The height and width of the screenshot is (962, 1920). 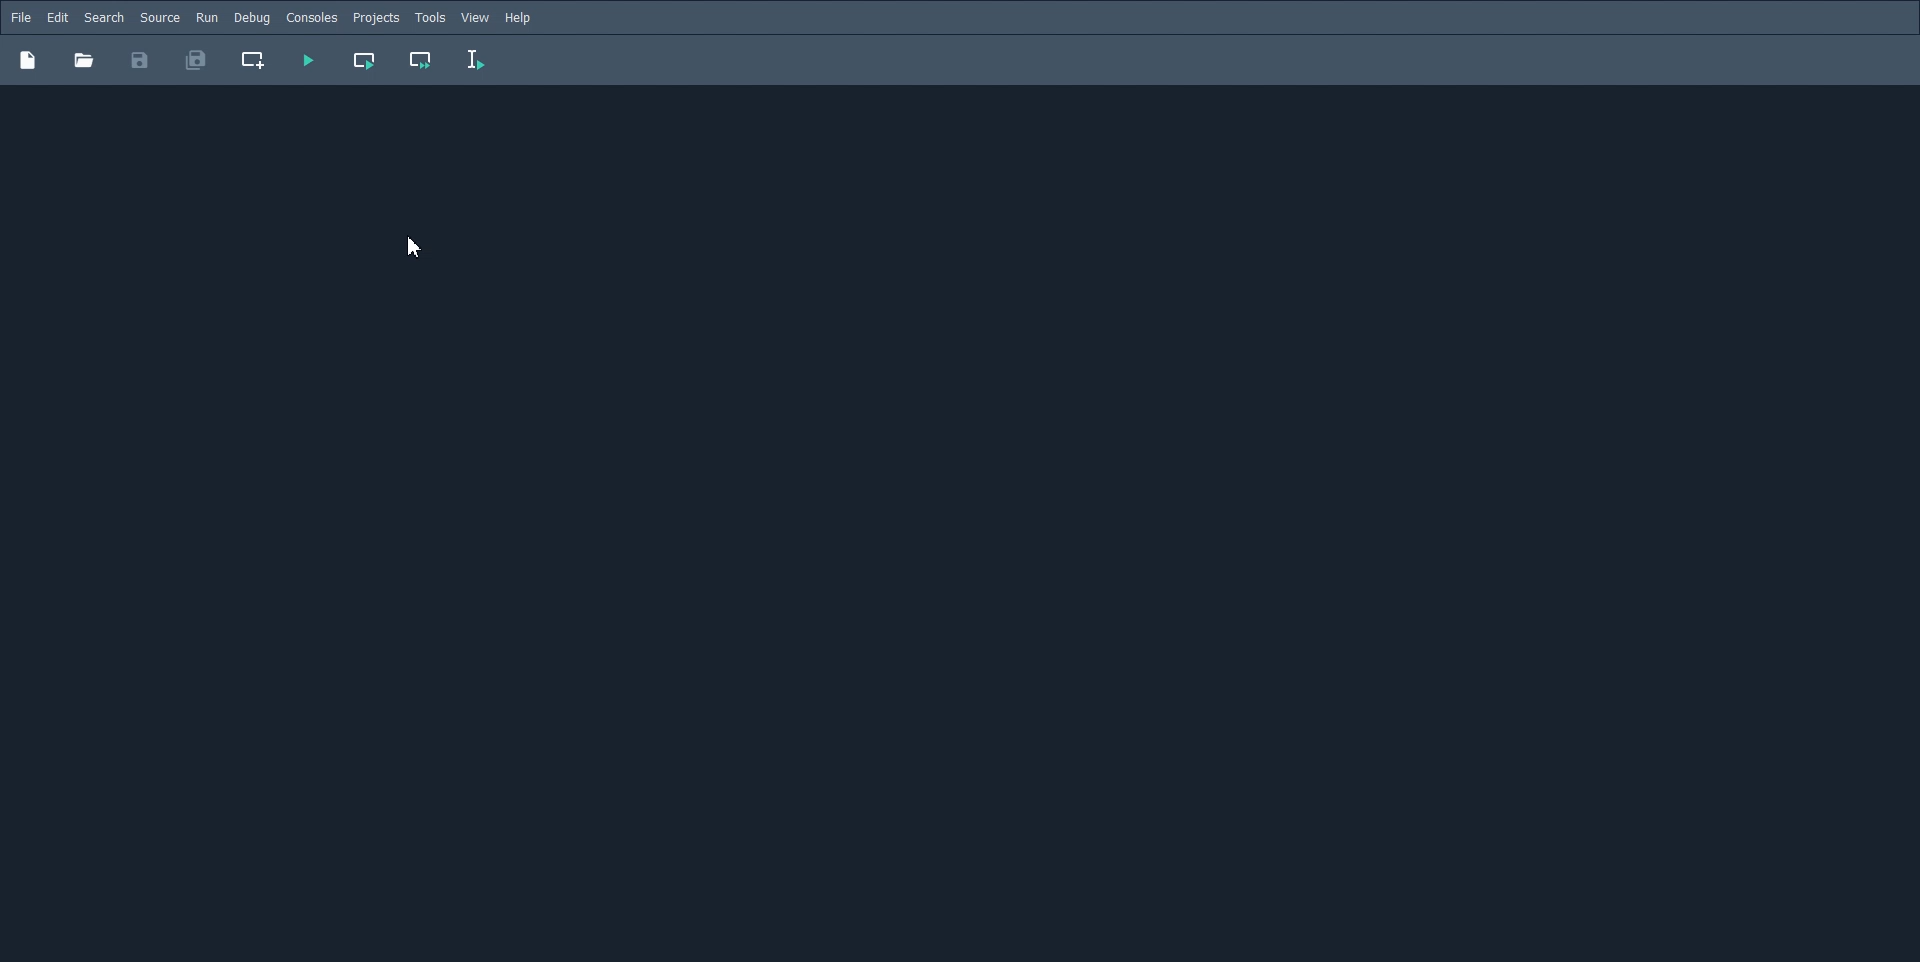 What do you see at coordinates (160, 17) in the screenshot?
I see `Source` at bounding box center [160, 17].